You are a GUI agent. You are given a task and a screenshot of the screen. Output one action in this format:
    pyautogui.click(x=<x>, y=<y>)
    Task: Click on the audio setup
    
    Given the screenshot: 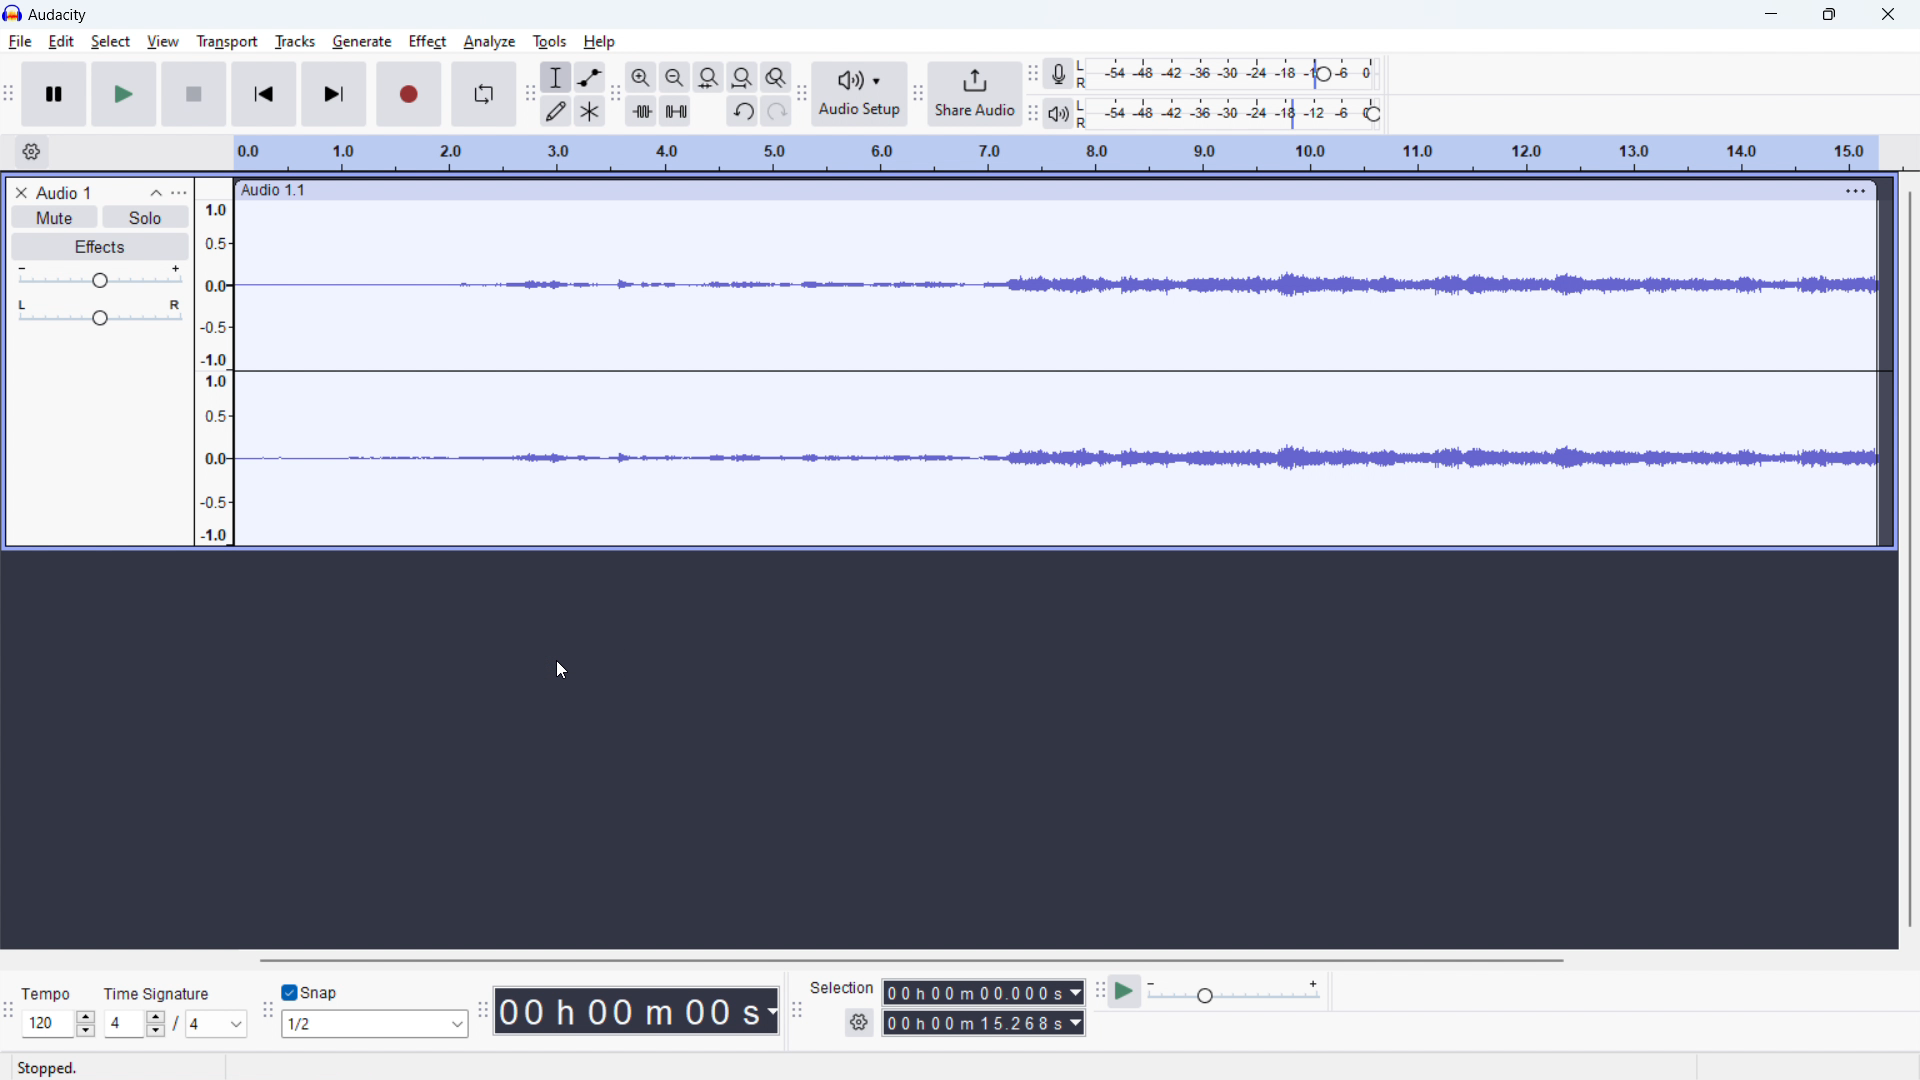 What is the action you would take?
    pyautogui.click(x=861, y=95)
    